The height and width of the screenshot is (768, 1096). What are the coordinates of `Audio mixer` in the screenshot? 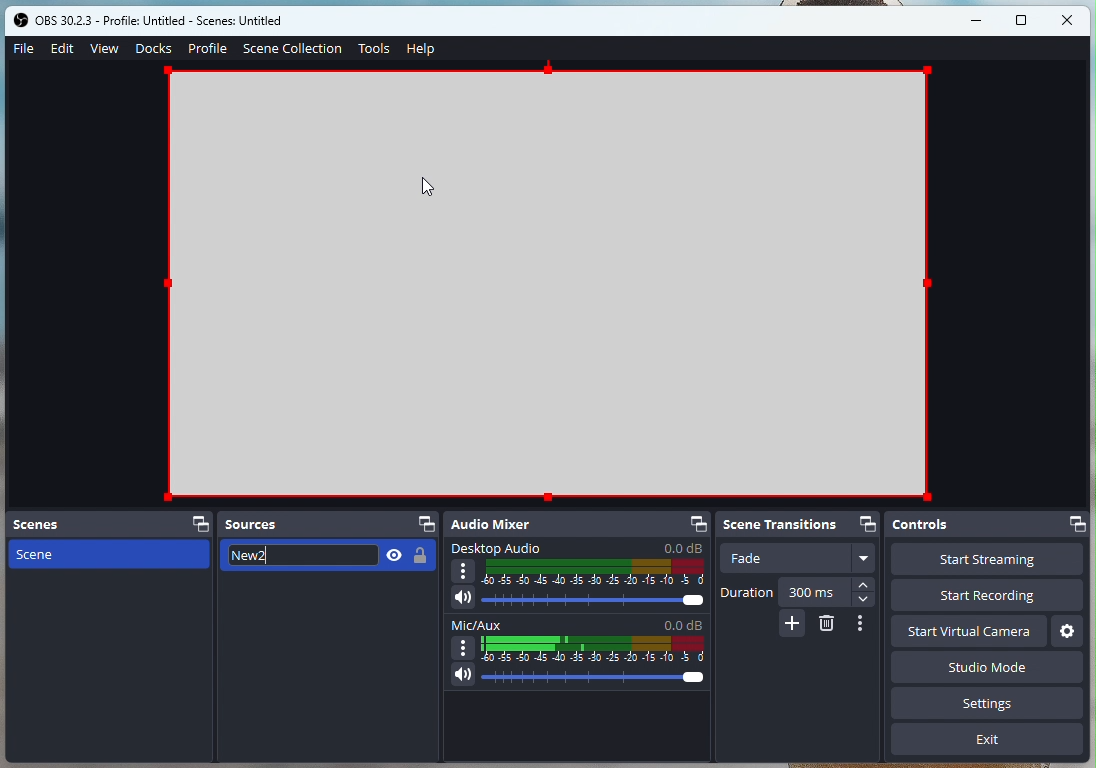 It's located at (578, 525).